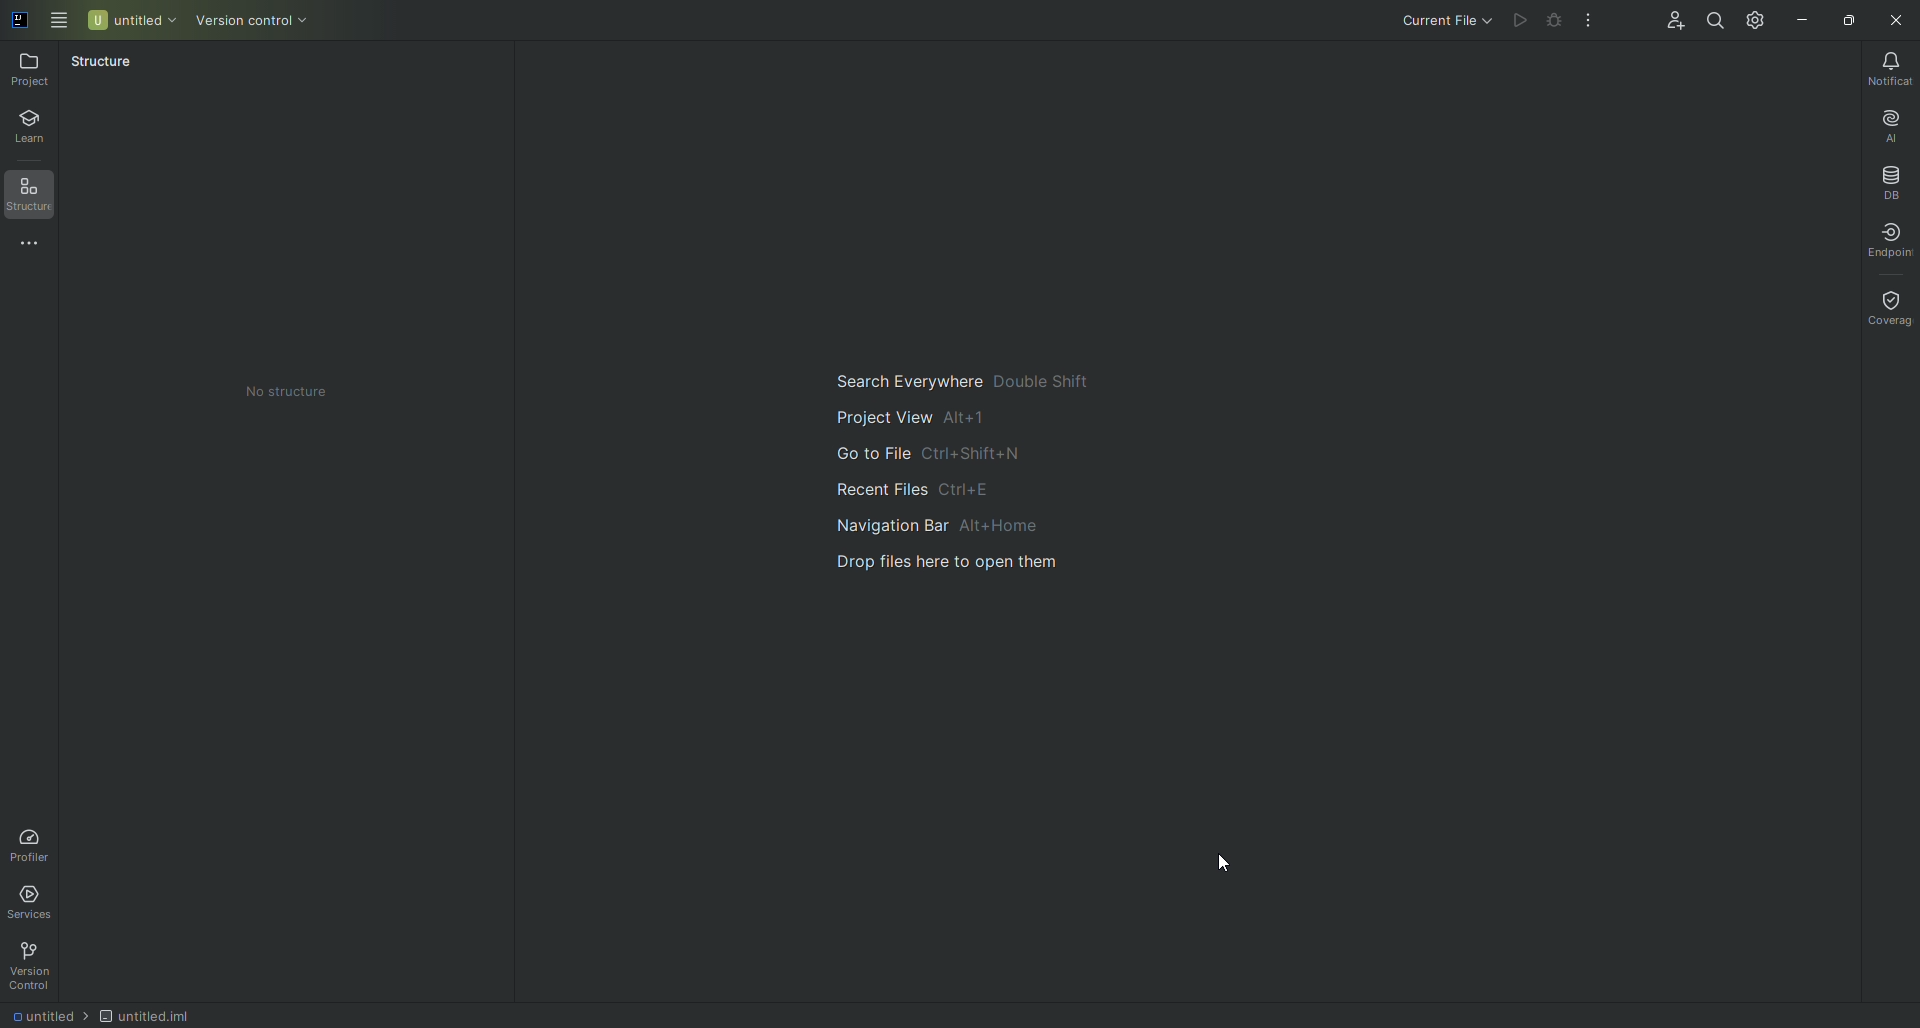 The image size is (1920, 1028). I want to click on Version Control, so click(269, 22).